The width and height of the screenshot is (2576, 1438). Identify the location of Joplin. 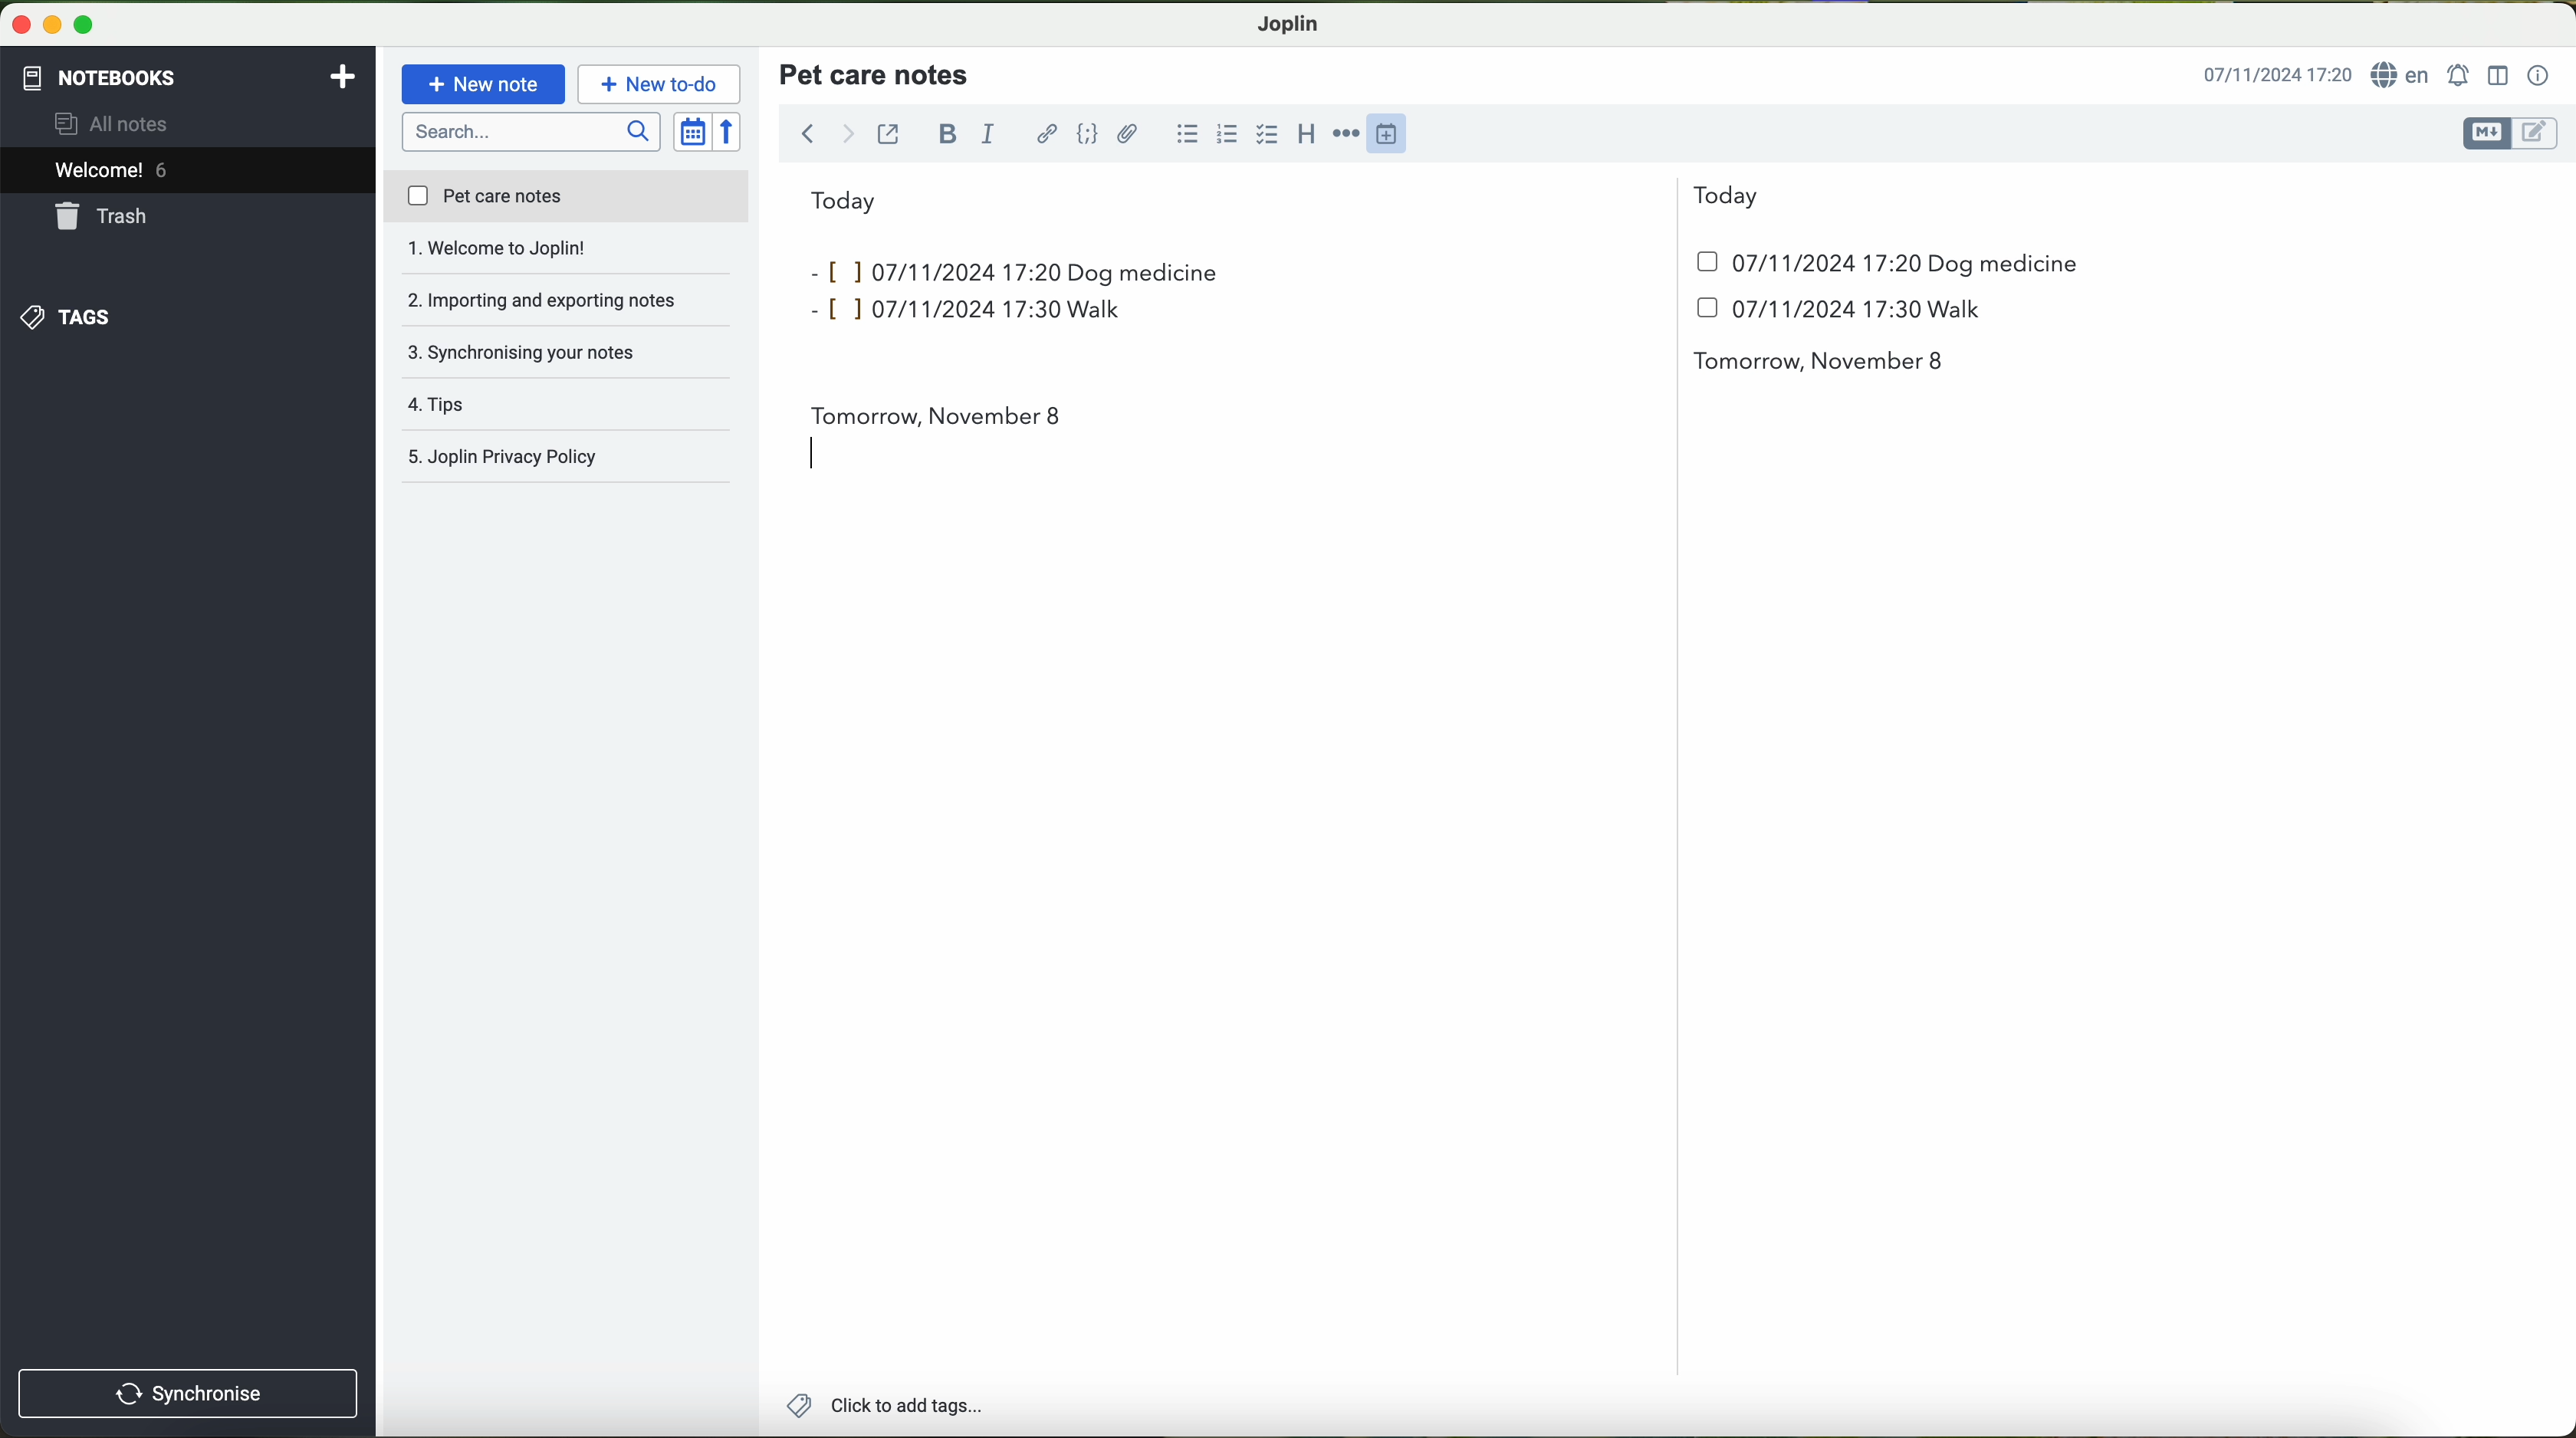
(1289, 22).